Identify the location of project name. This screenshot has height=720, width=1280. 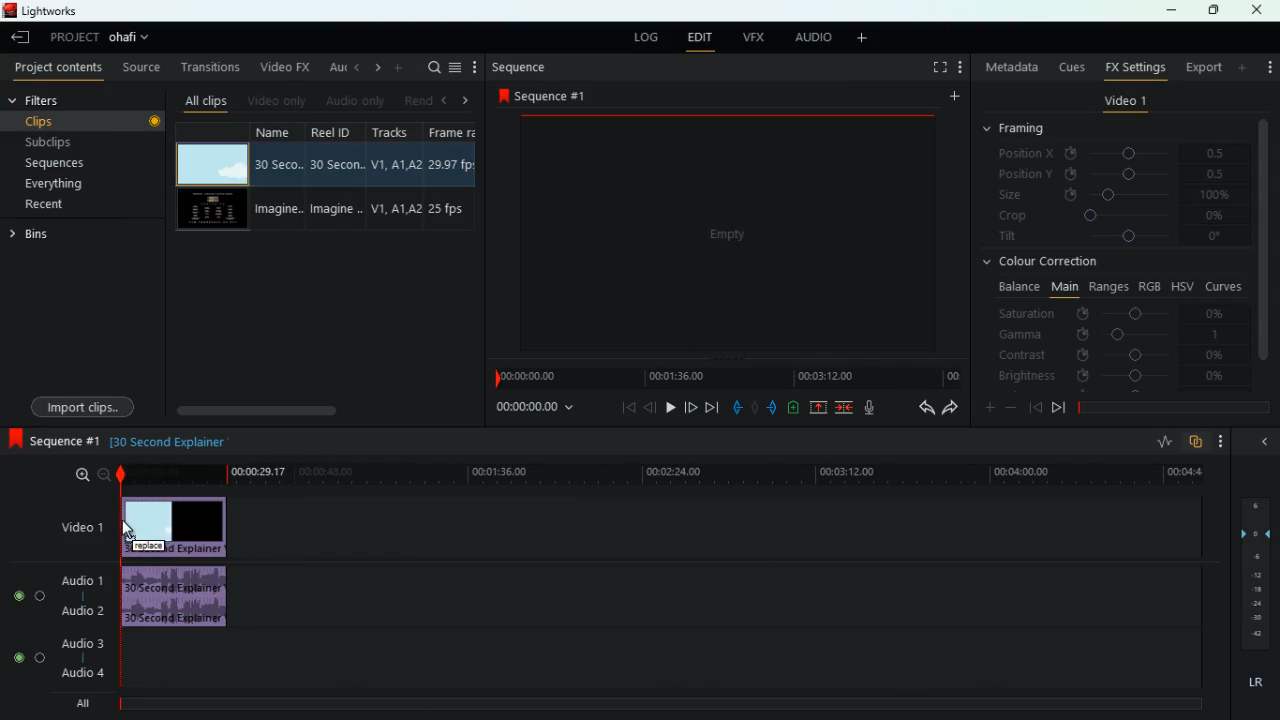
(133, 39).